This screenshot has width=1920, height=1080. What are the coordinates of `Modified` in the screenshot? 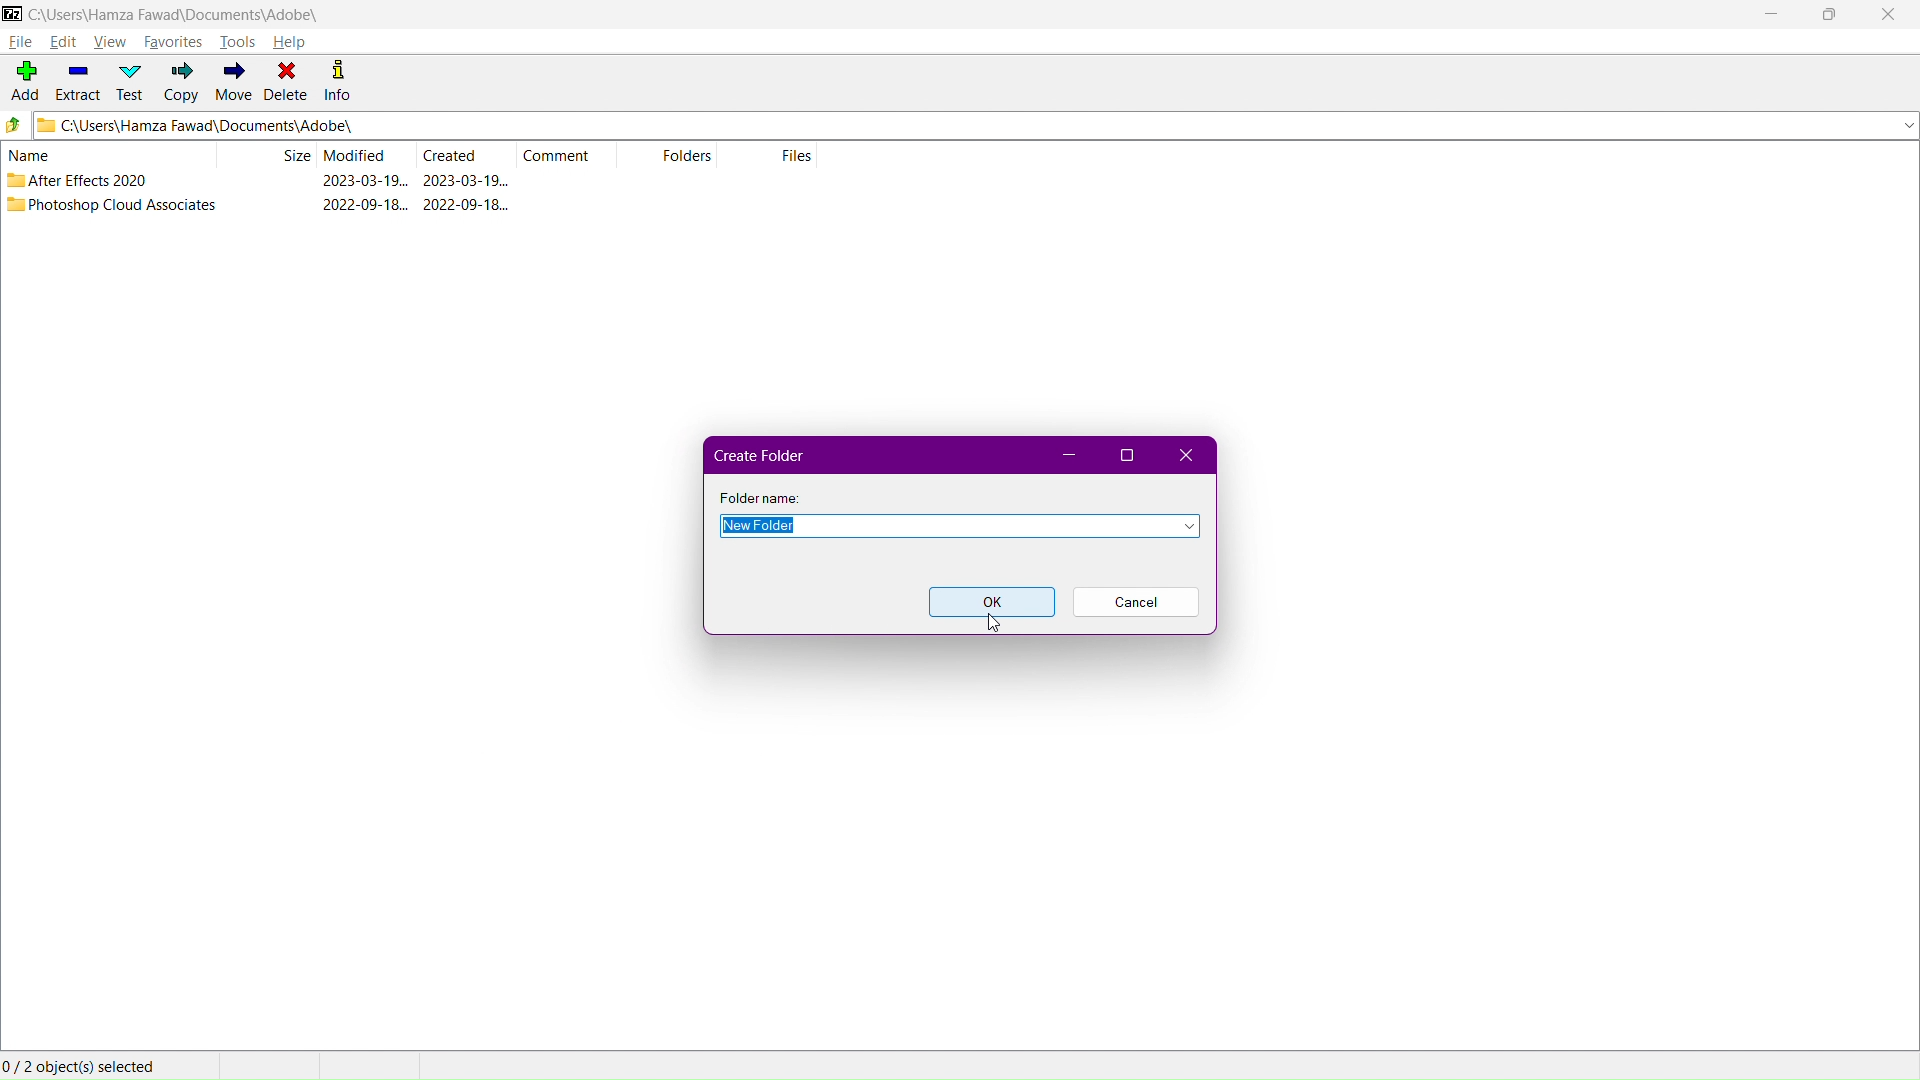 It's located at (365, 156).